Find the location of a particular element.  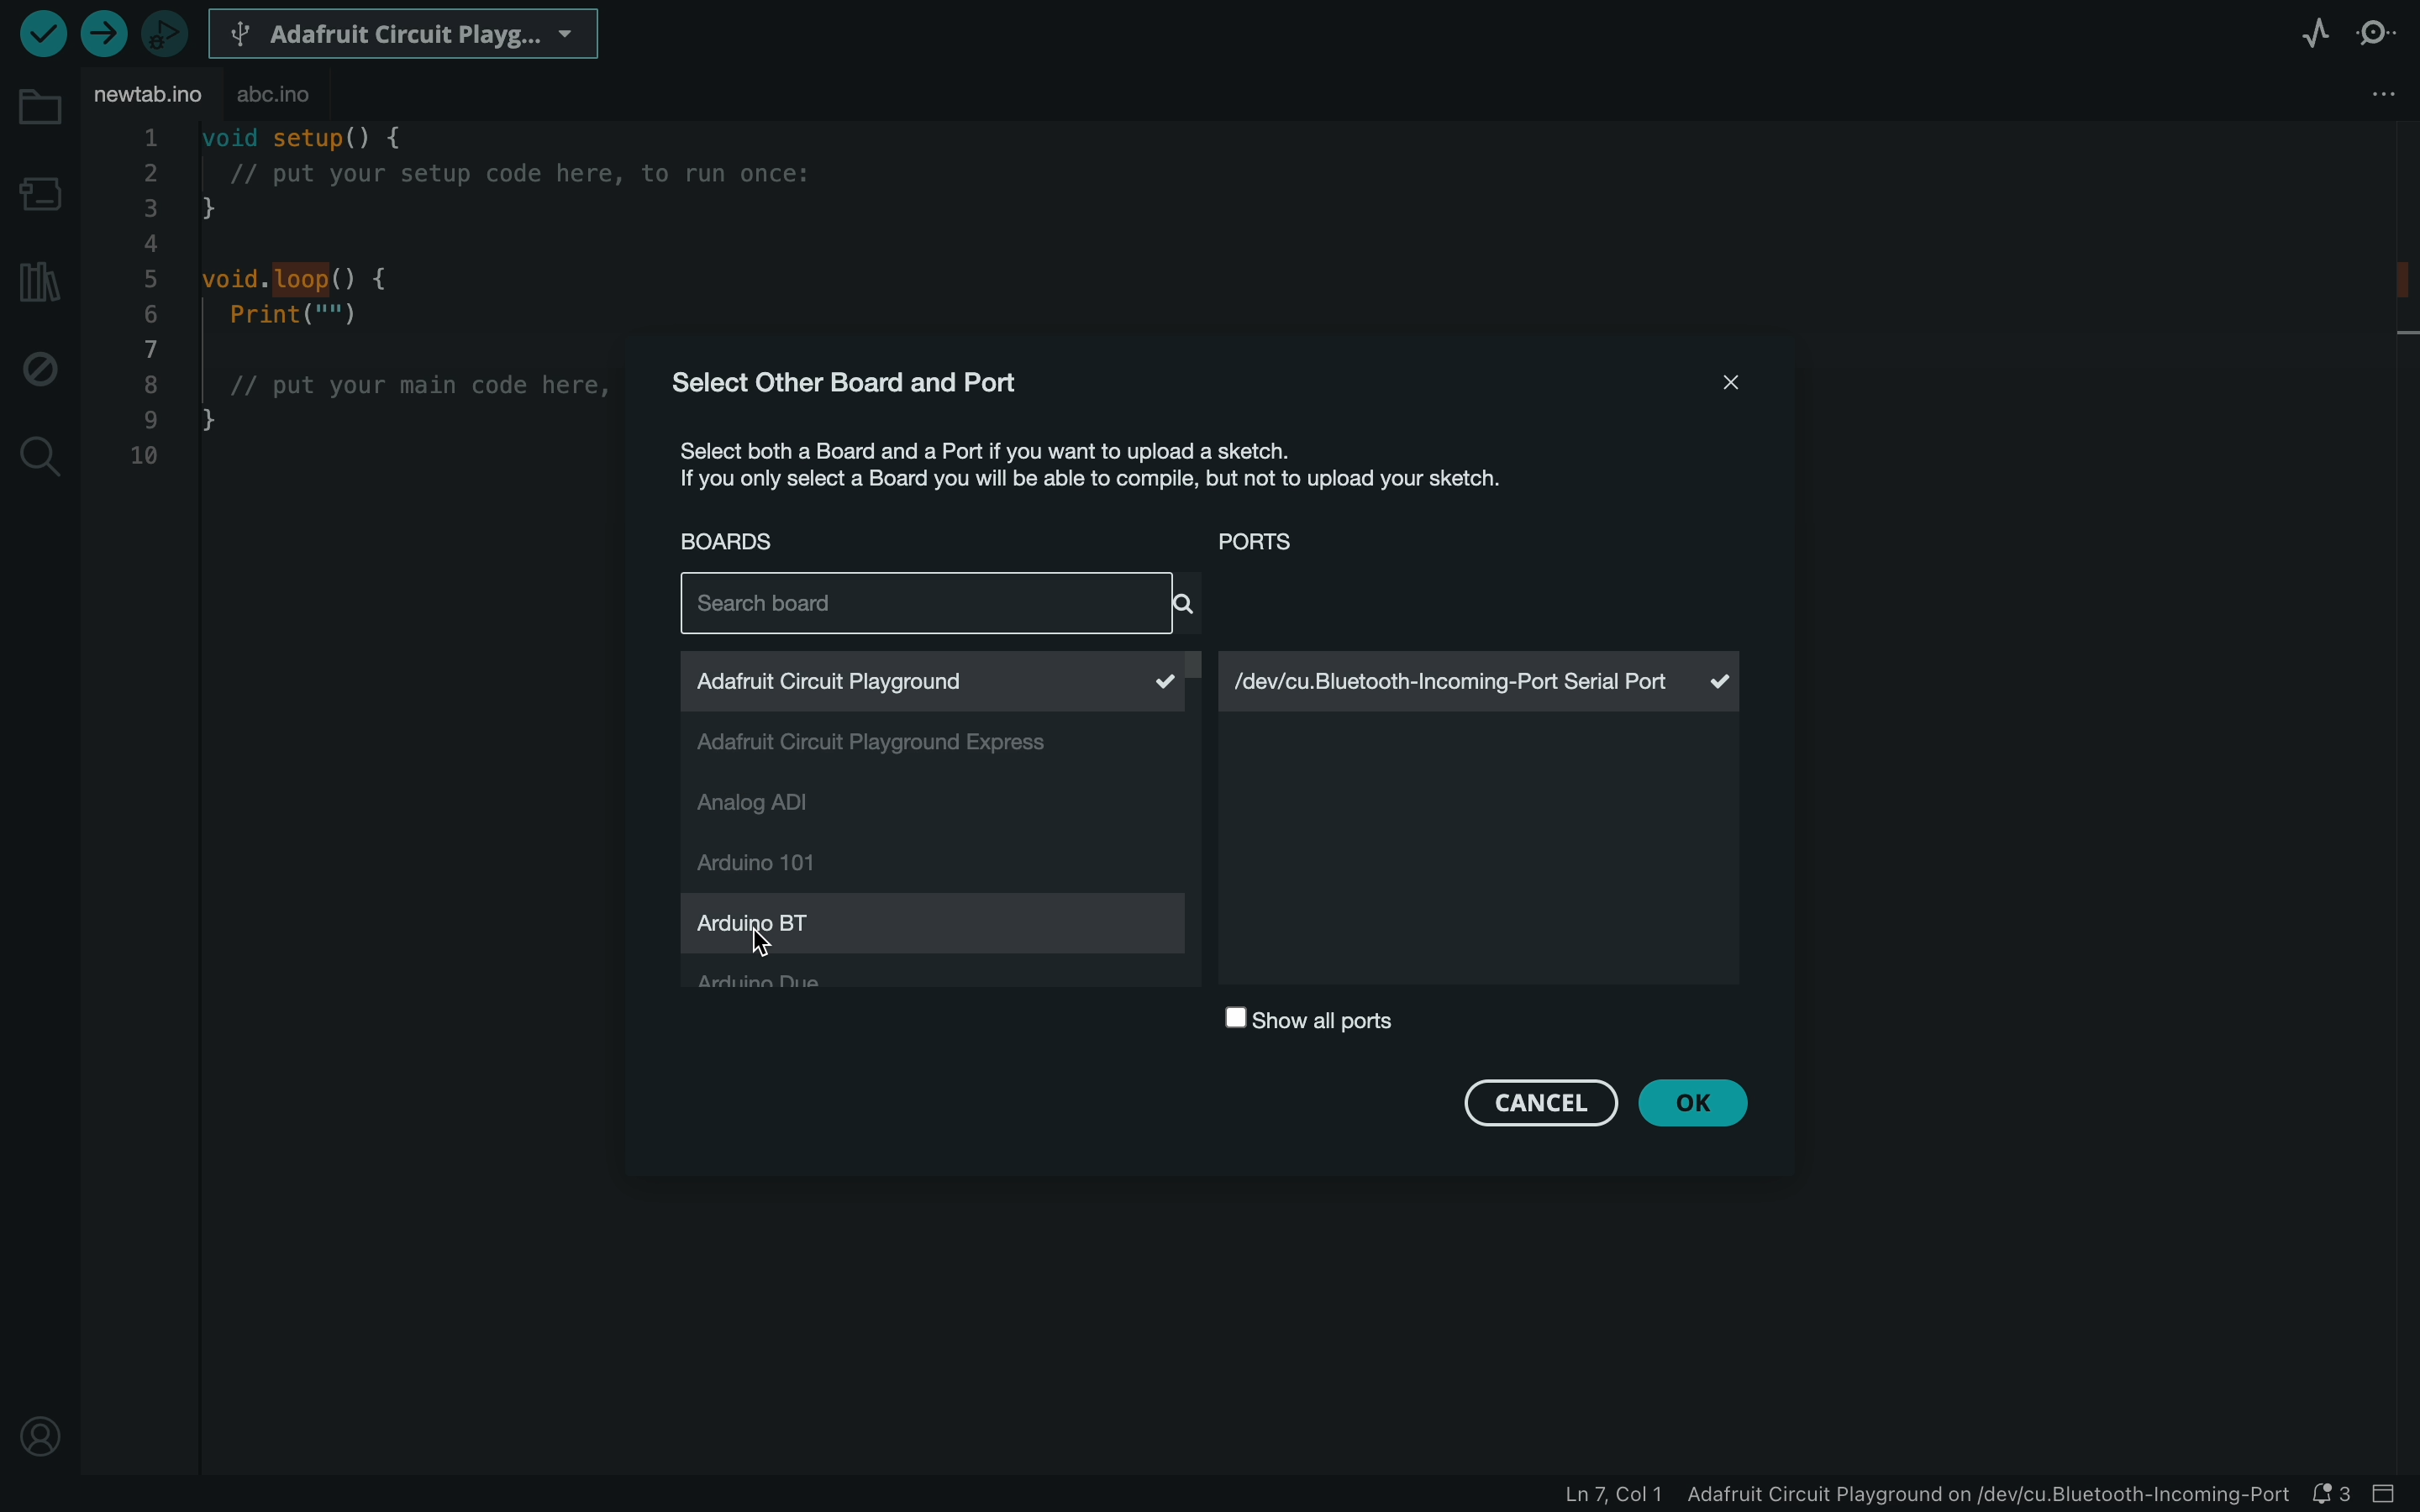

debugger is located at coordinates (162, 31).